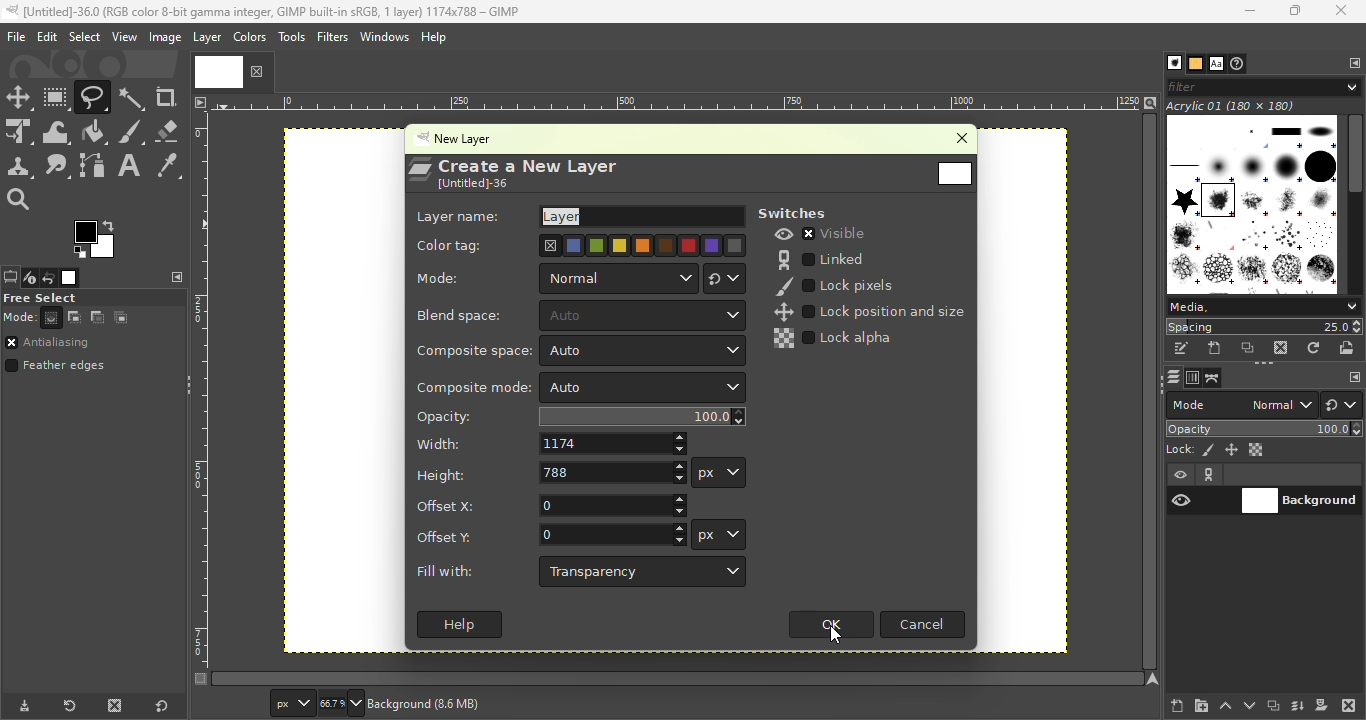 The height and width of the screenshot is (720, 1366). What do you see at coordinates (1153, 679) in the screenshot?
I see `Navigate` at bounding box center [1153, 679].